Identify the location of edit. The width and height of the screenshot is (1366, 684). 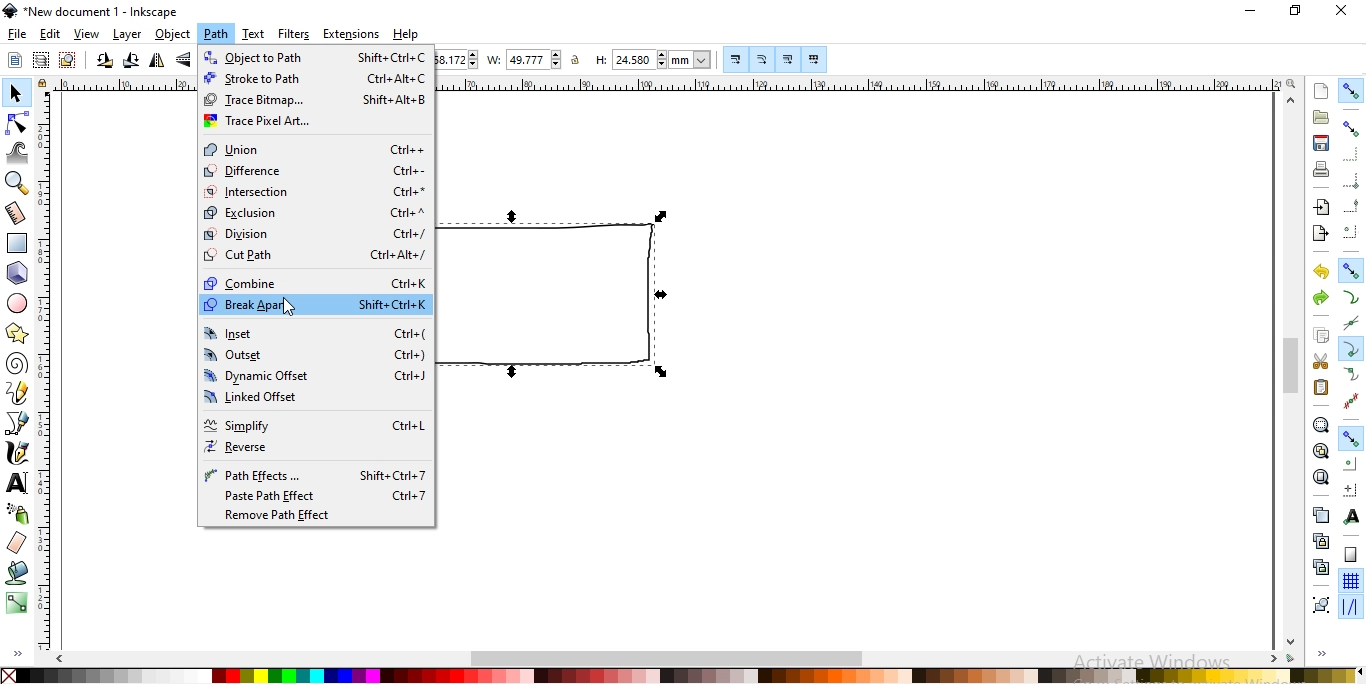
(49, 34).